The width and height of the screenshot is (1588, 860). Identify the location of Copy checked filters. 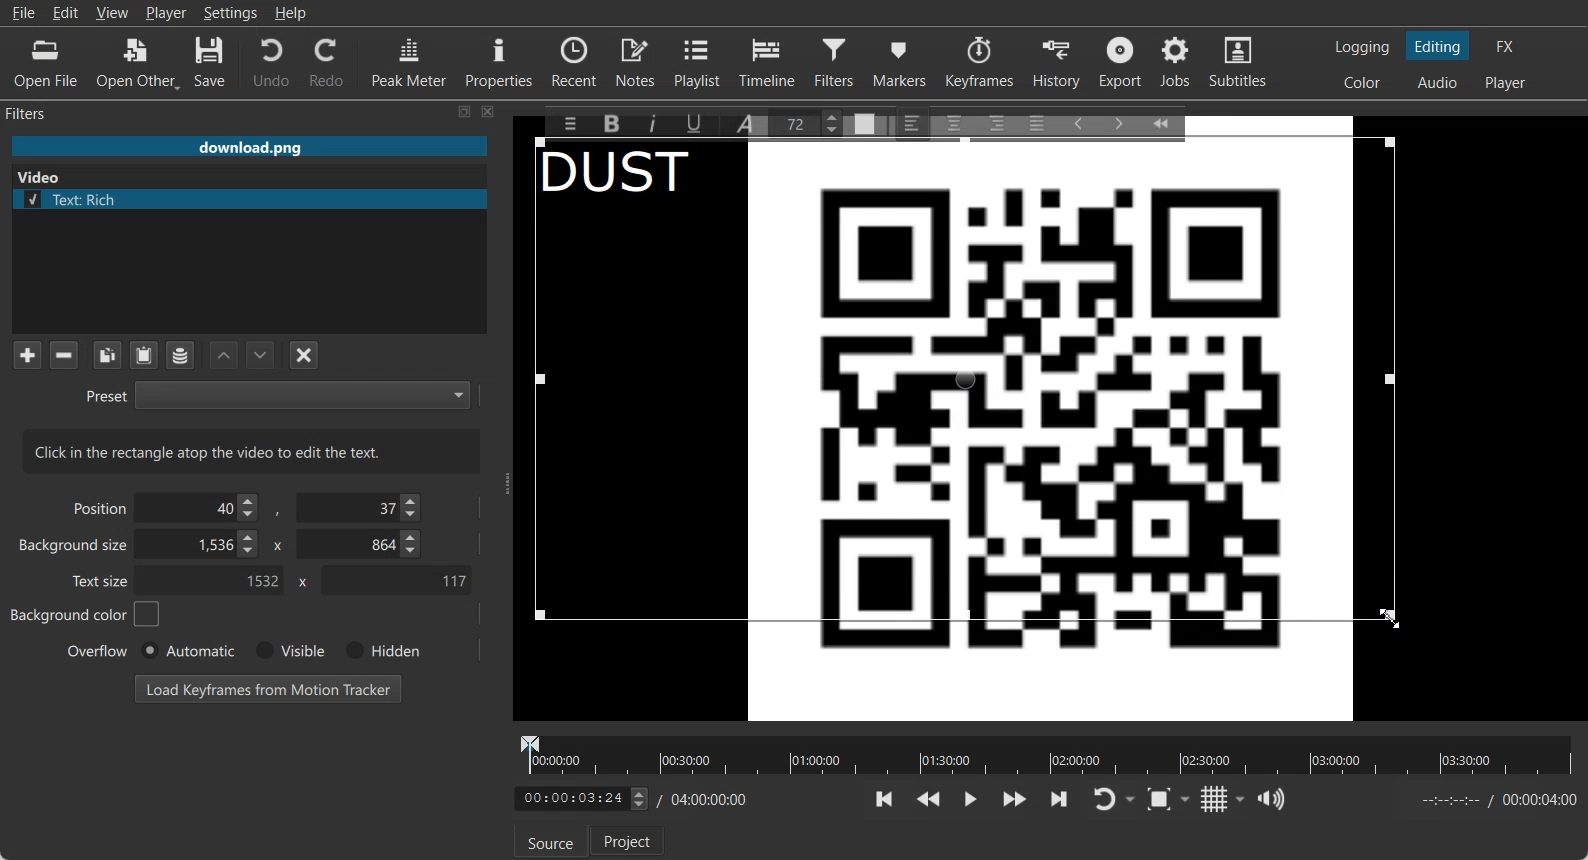
(107, 355).